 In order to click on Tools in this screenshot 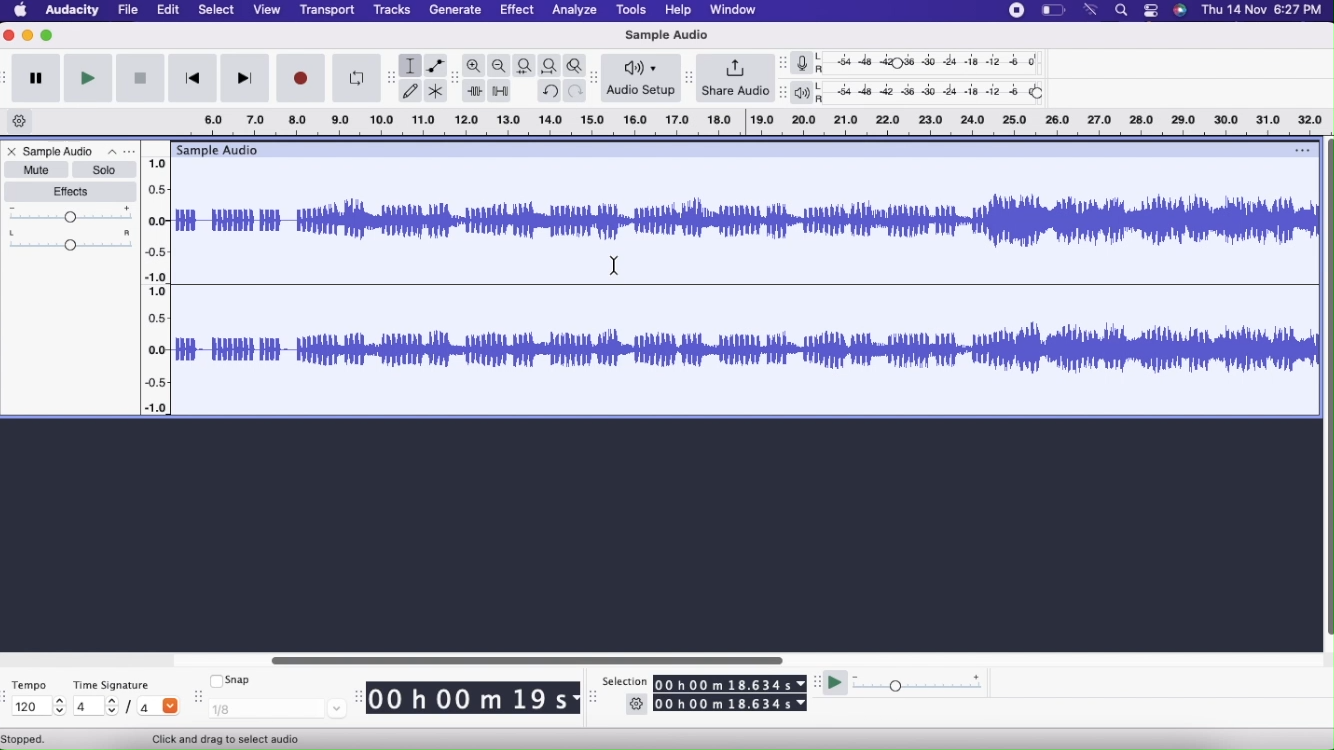, I will do `click(634, 11)`.